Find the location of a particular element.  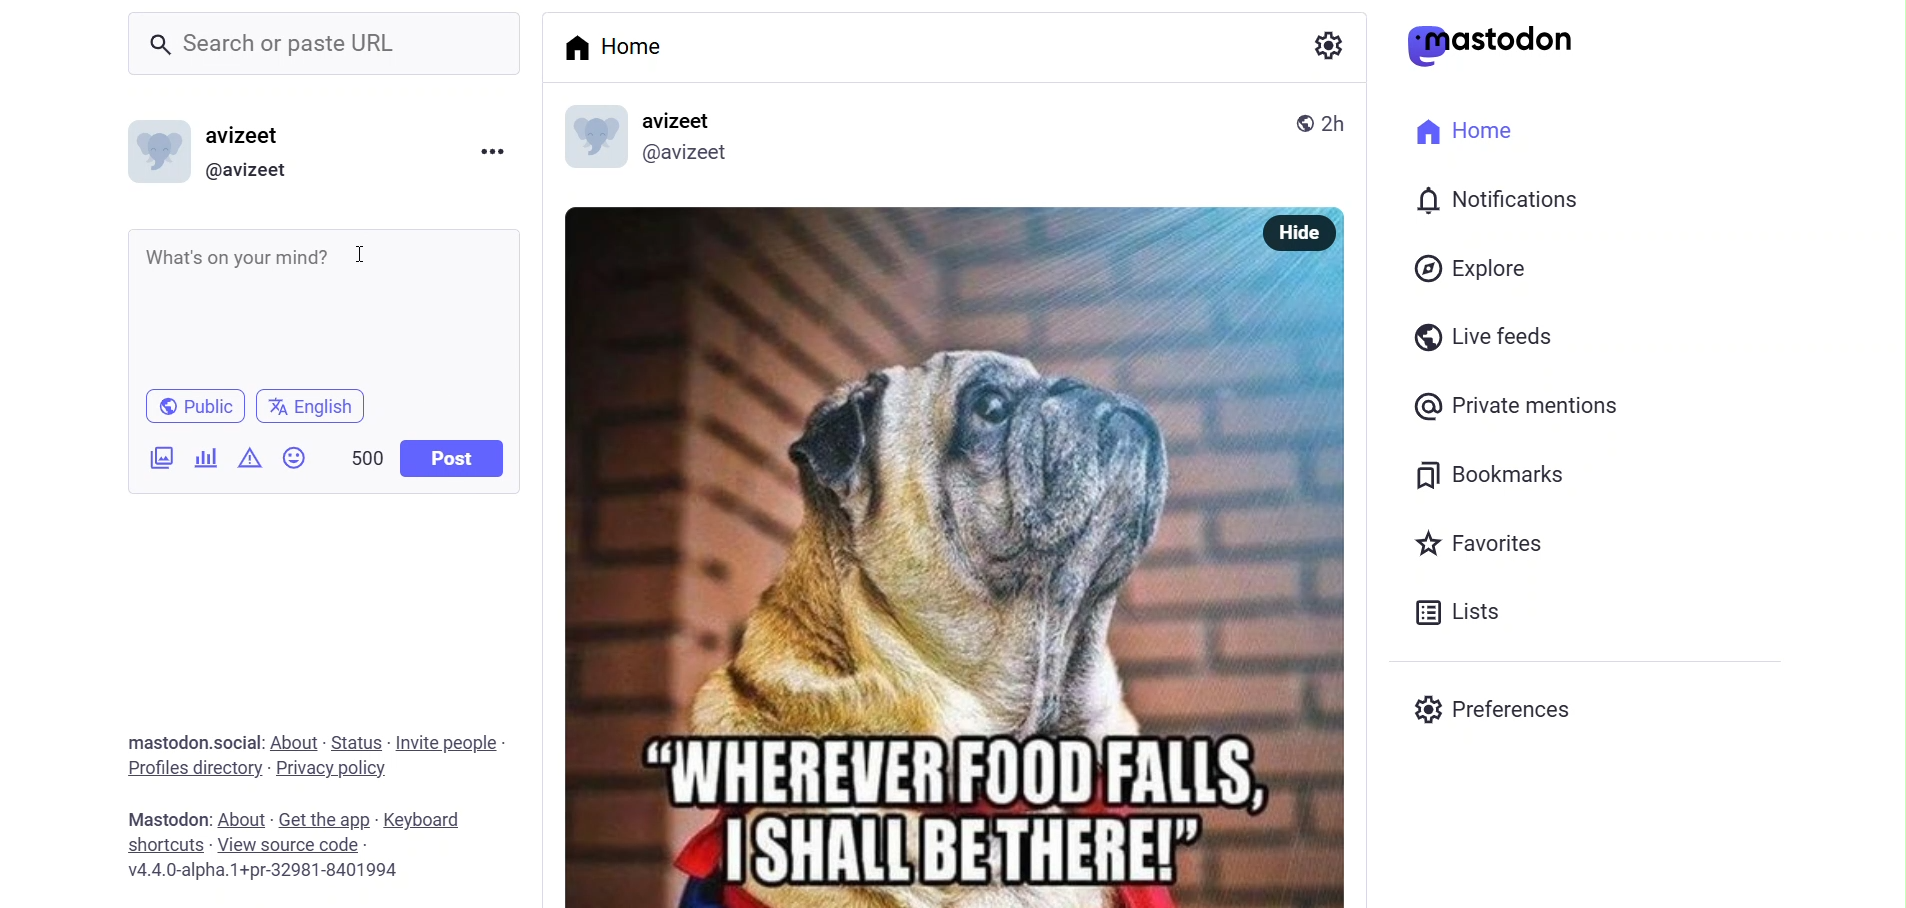

hide is located at coordinates (1298, 232).